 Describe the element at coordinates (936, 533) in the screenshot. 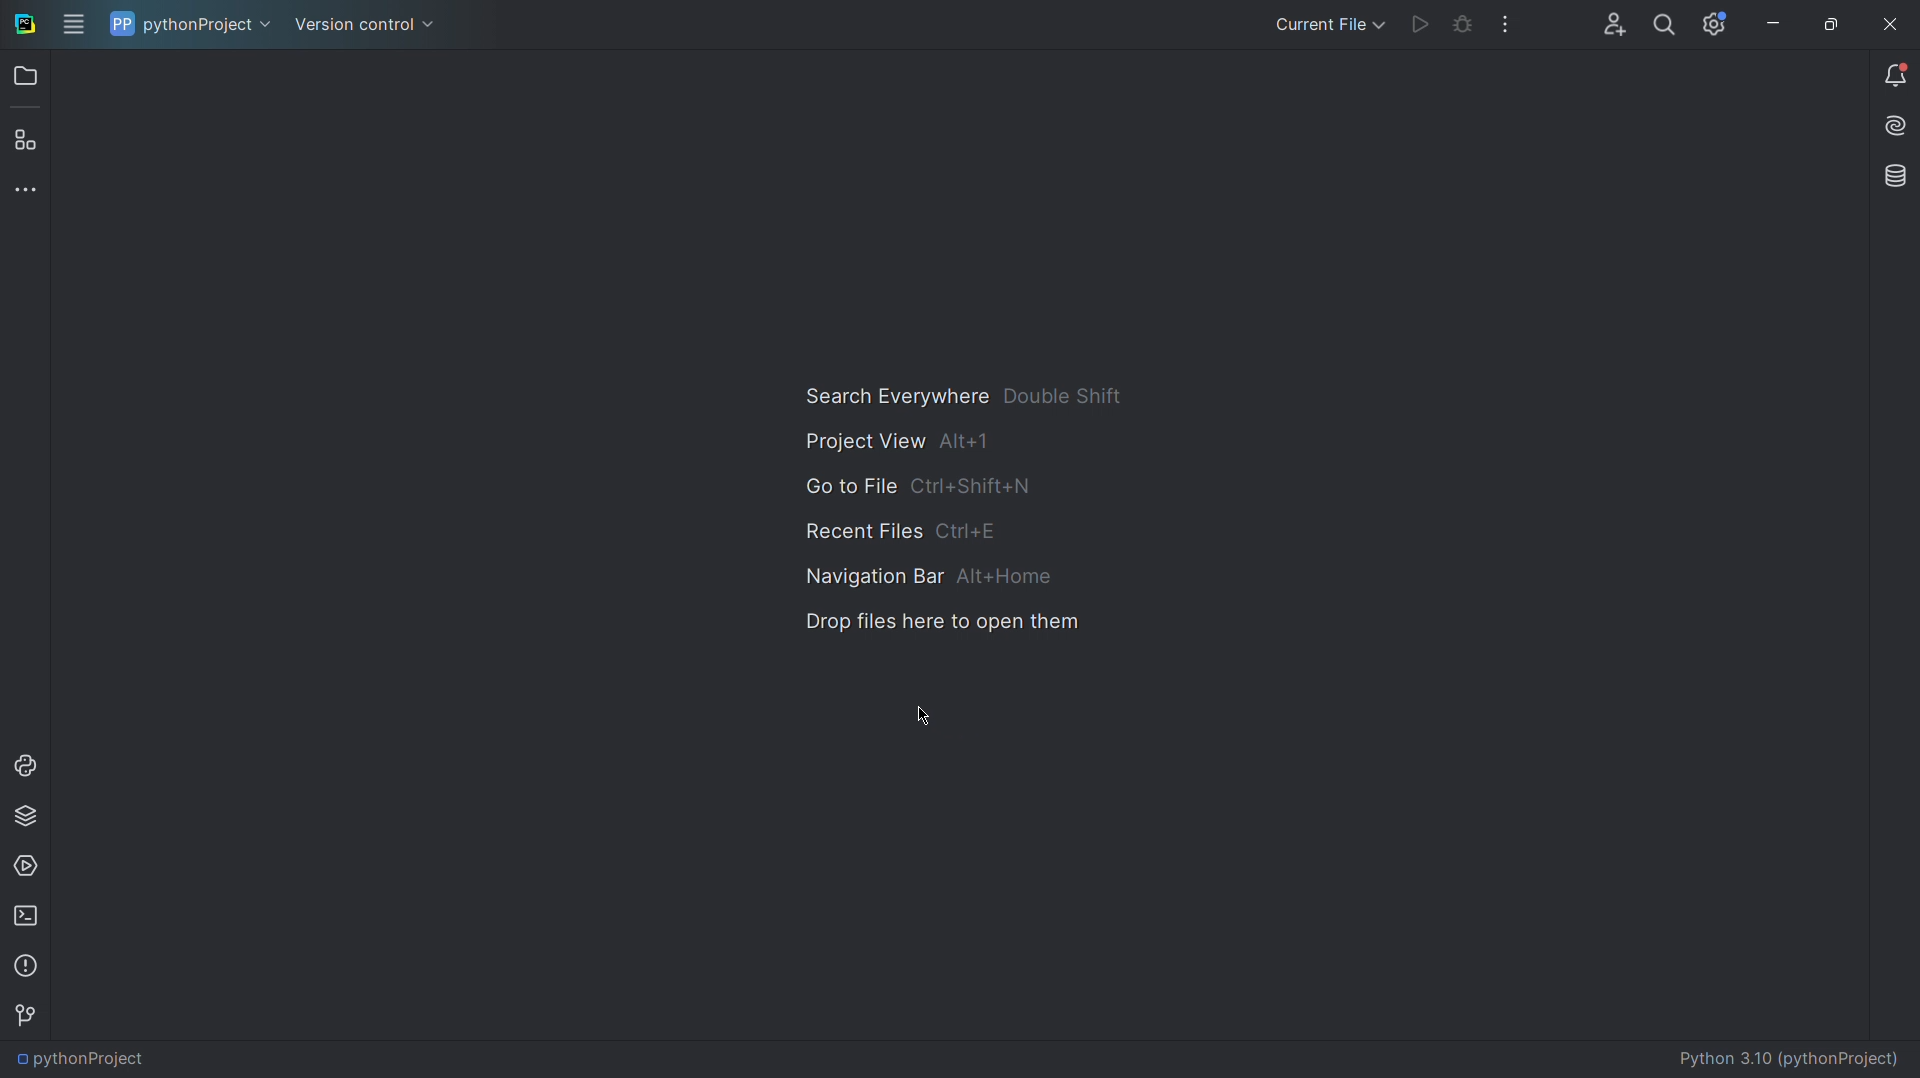

I see `Recent Files Ctrl+E` at that location.